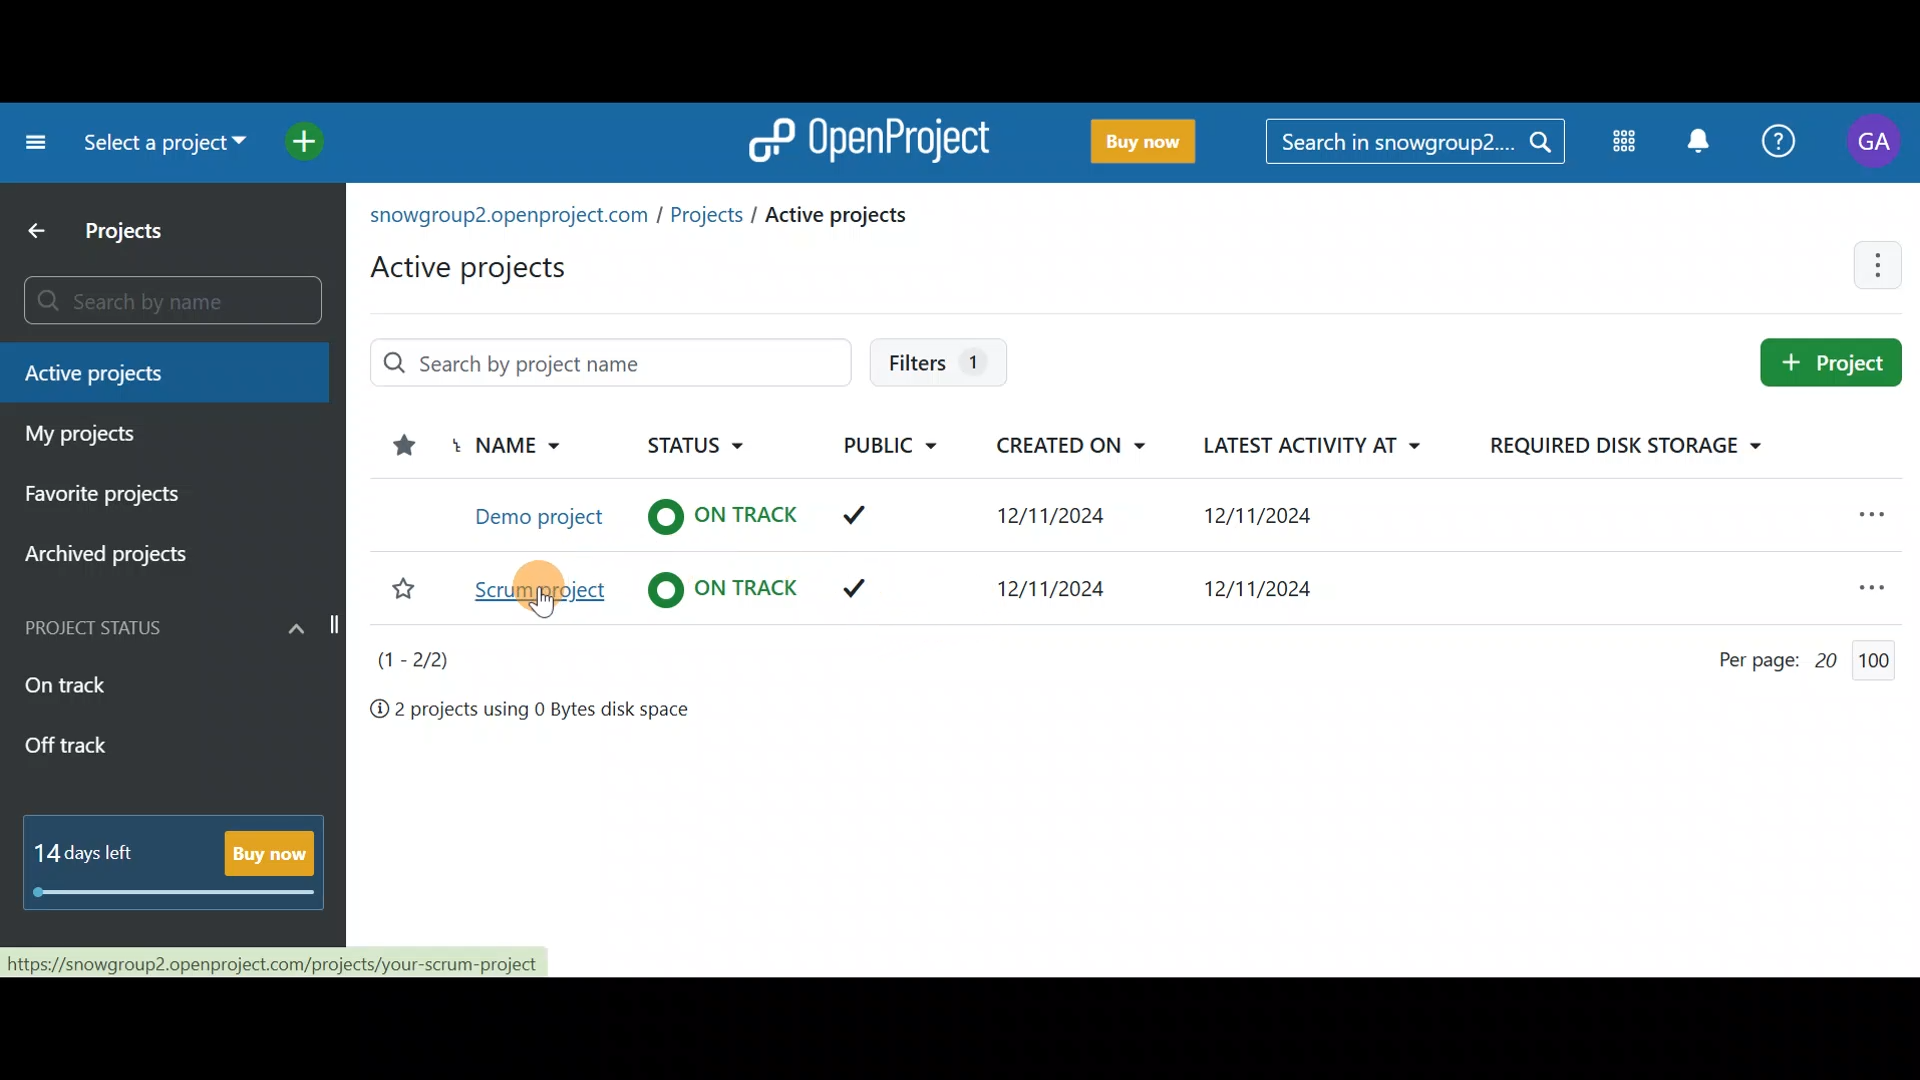 This screenshot has height=1080, width=1920. Describe the element at coordinates (719, 514) in the screenshot. I see `status` at that location.